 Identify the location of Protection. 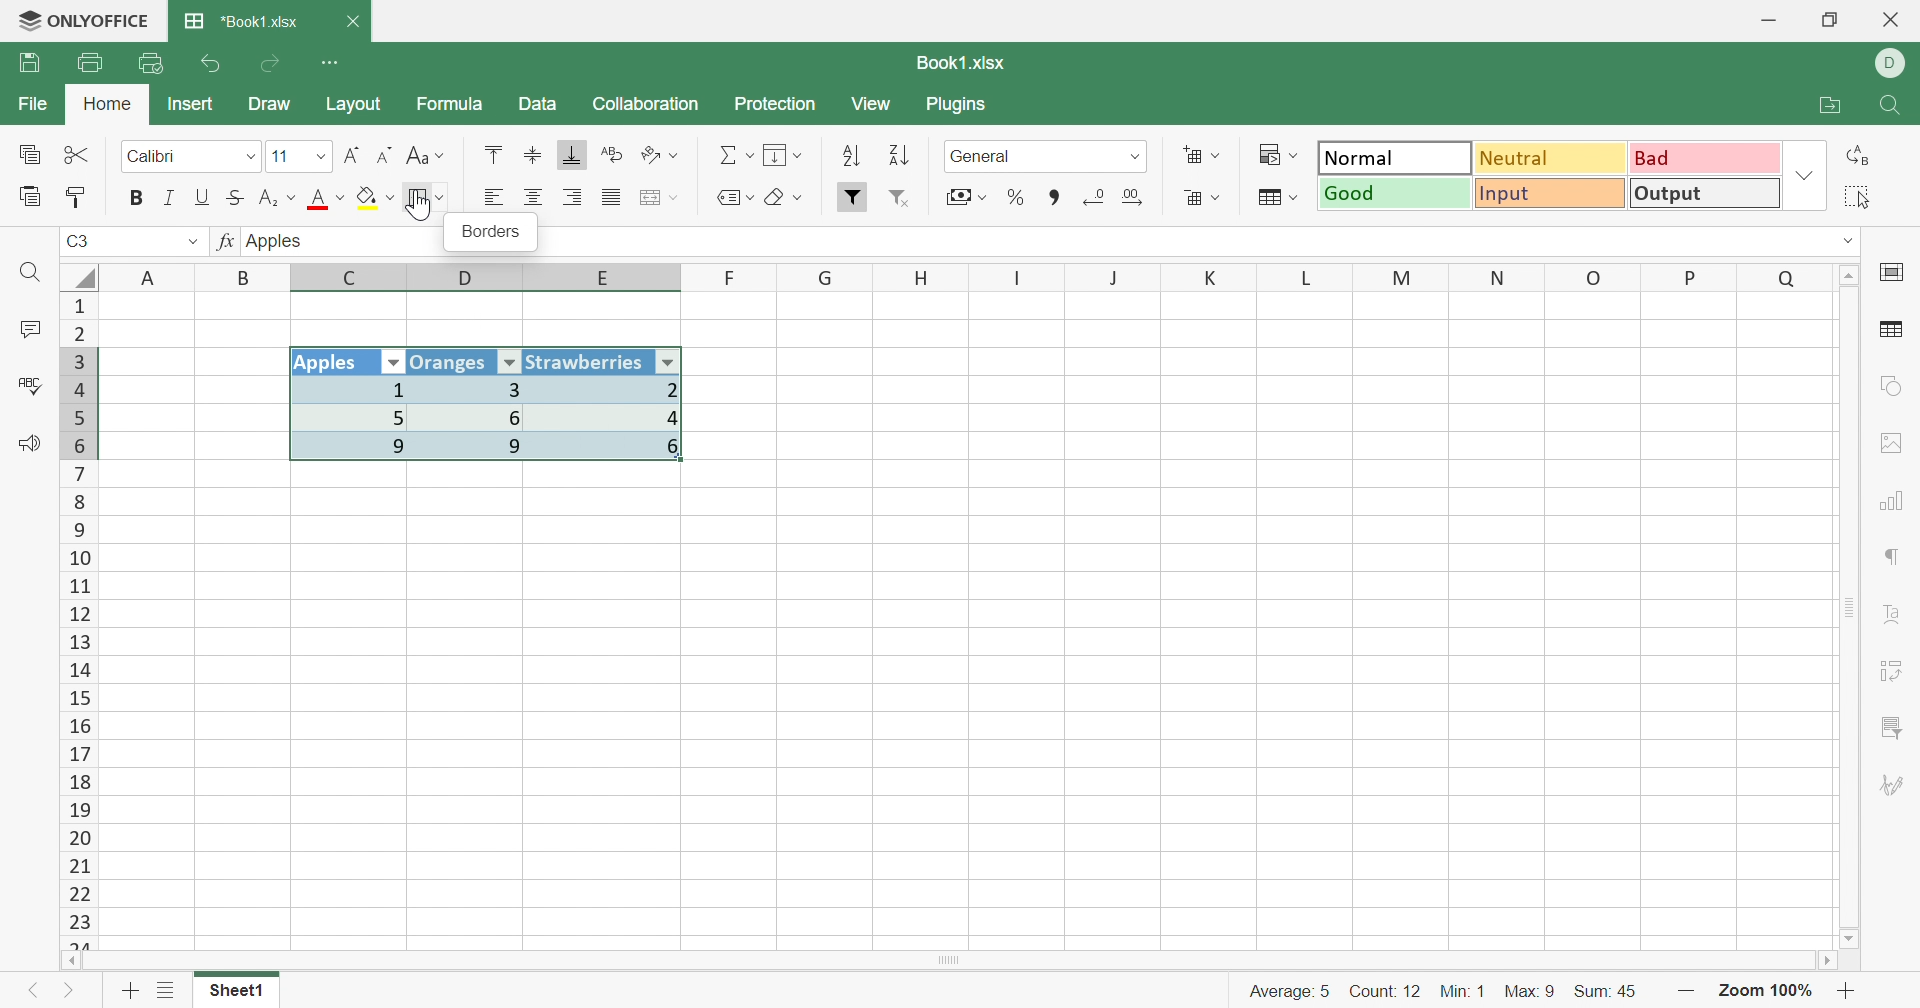
(777, 105).